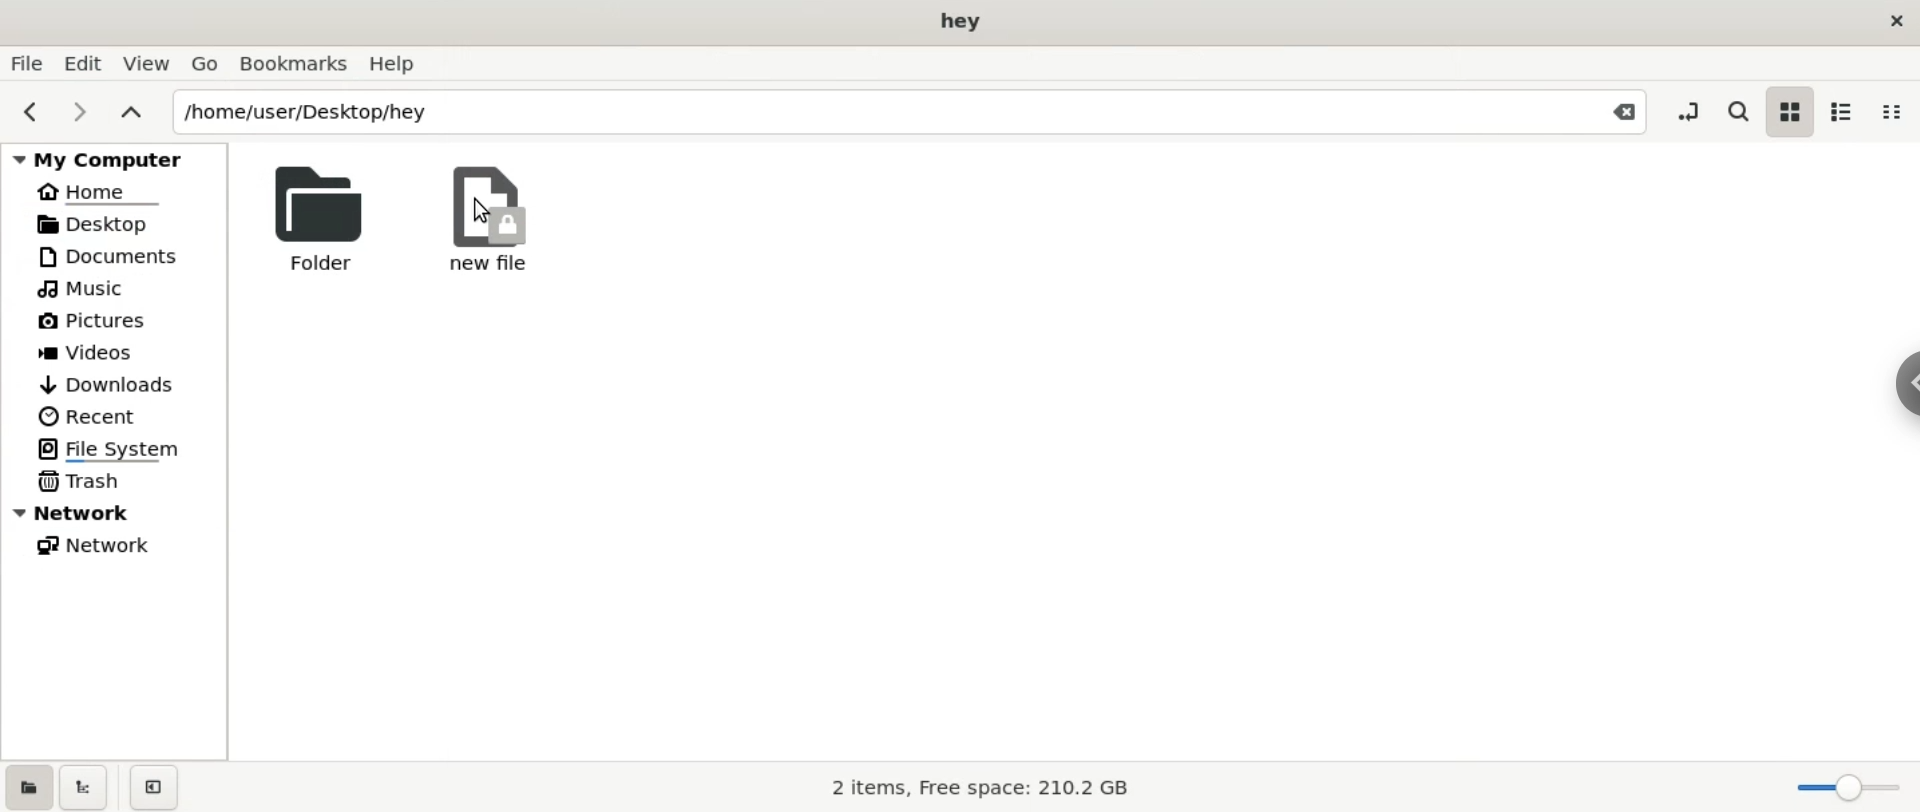  Describe the element at coordinates (484, 211) in the screenshot. I see `cursor` at that location.